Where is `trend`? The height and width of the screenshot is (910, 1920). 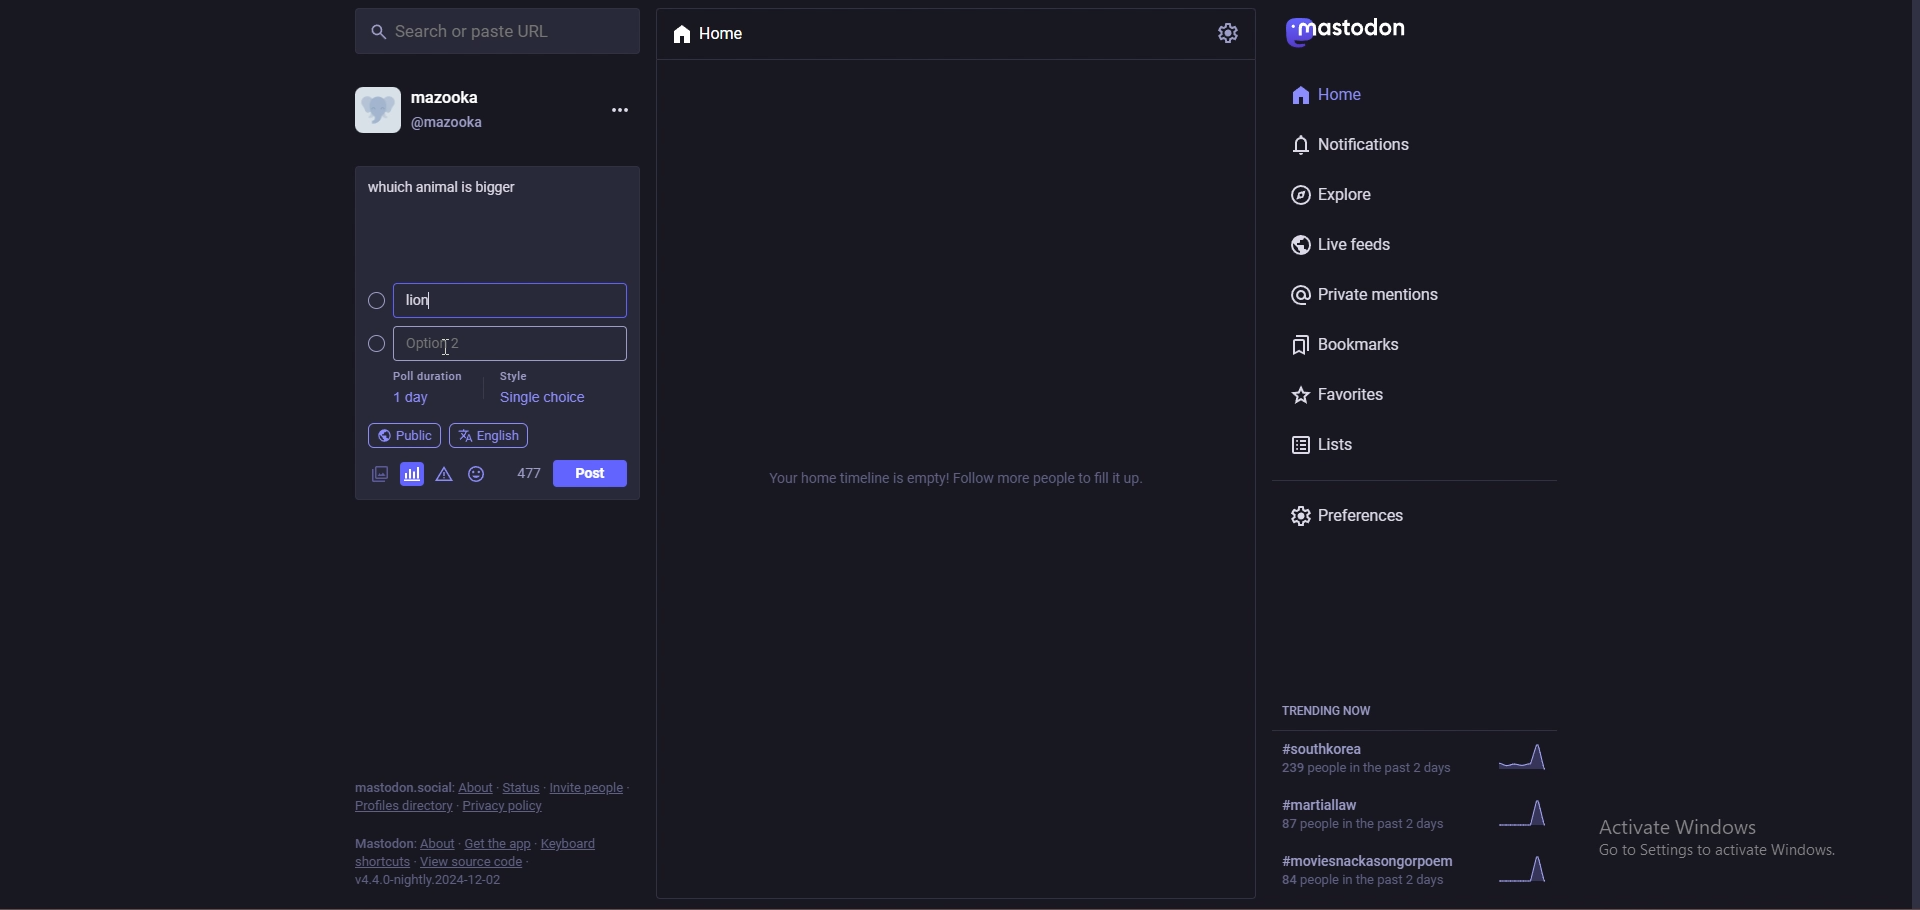
trend is located at coordinates (1423, 756).